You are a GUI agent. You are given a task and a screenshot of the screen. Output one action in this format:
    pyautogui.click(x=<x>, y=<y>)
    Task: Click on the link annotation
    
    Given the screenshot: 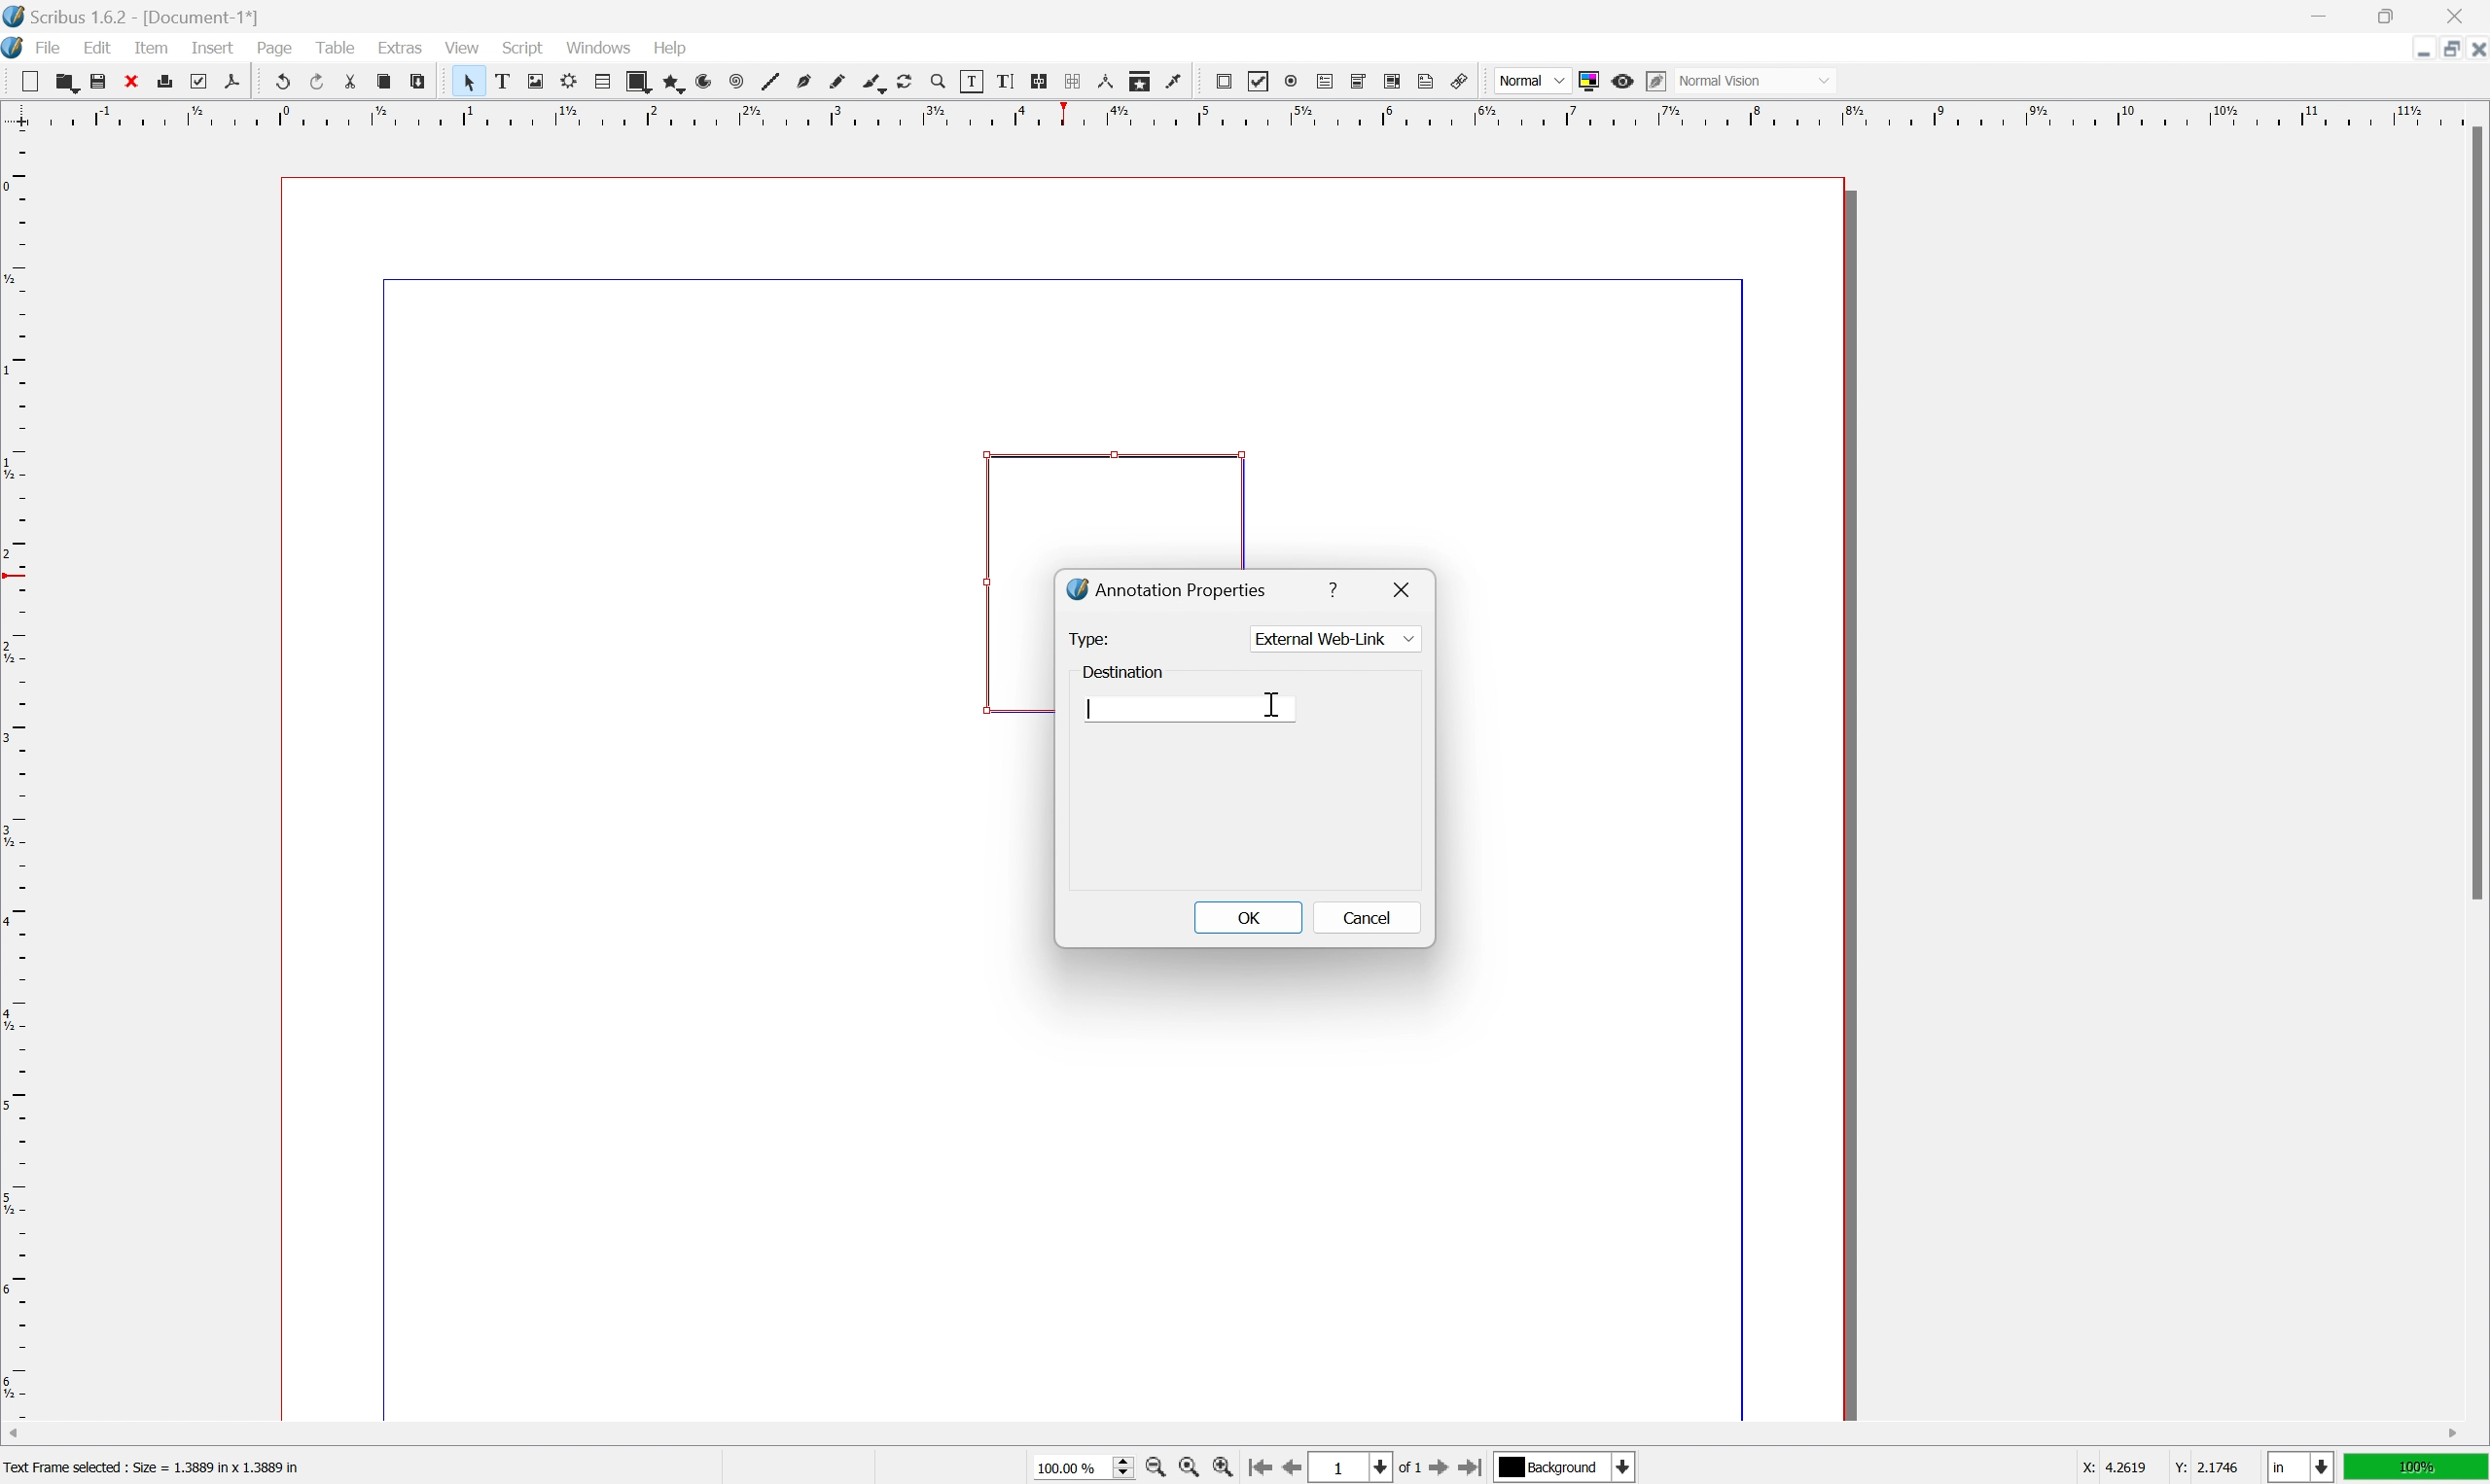 What is the action you would take?
    pyautogui.click(x=1459, y=81)
    